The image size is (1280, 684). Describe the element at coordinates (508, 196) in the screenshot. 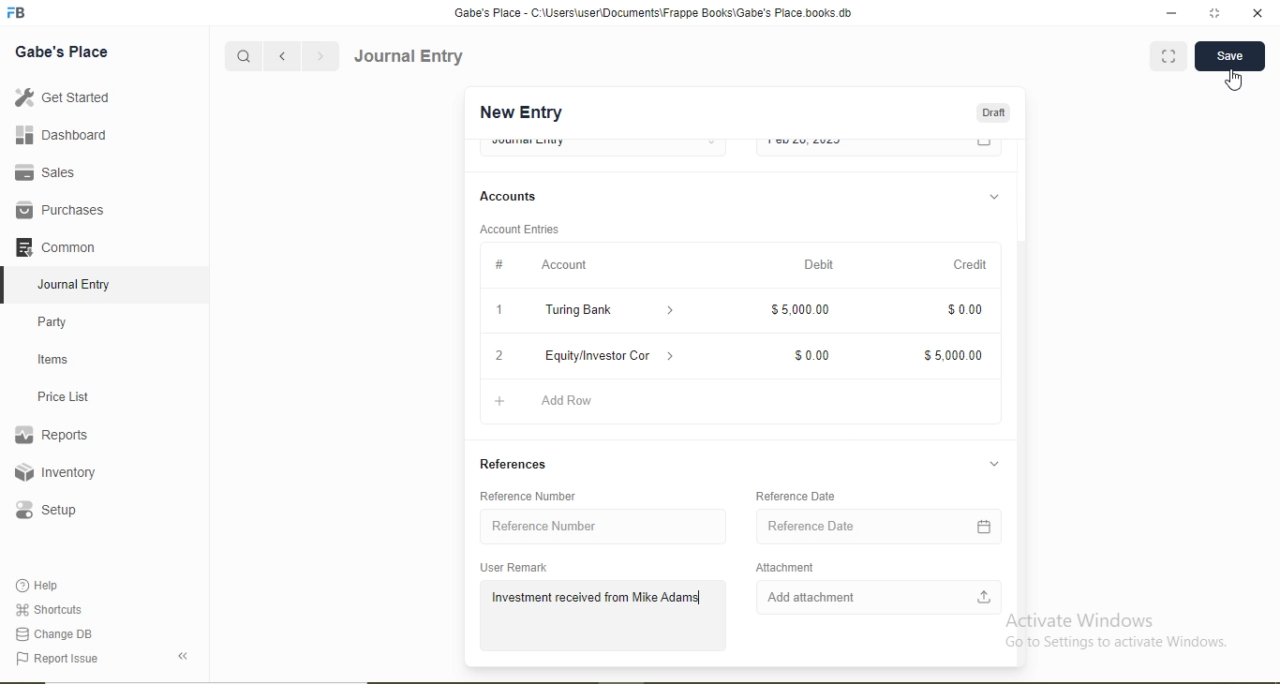

I see `Accounts` at that location.